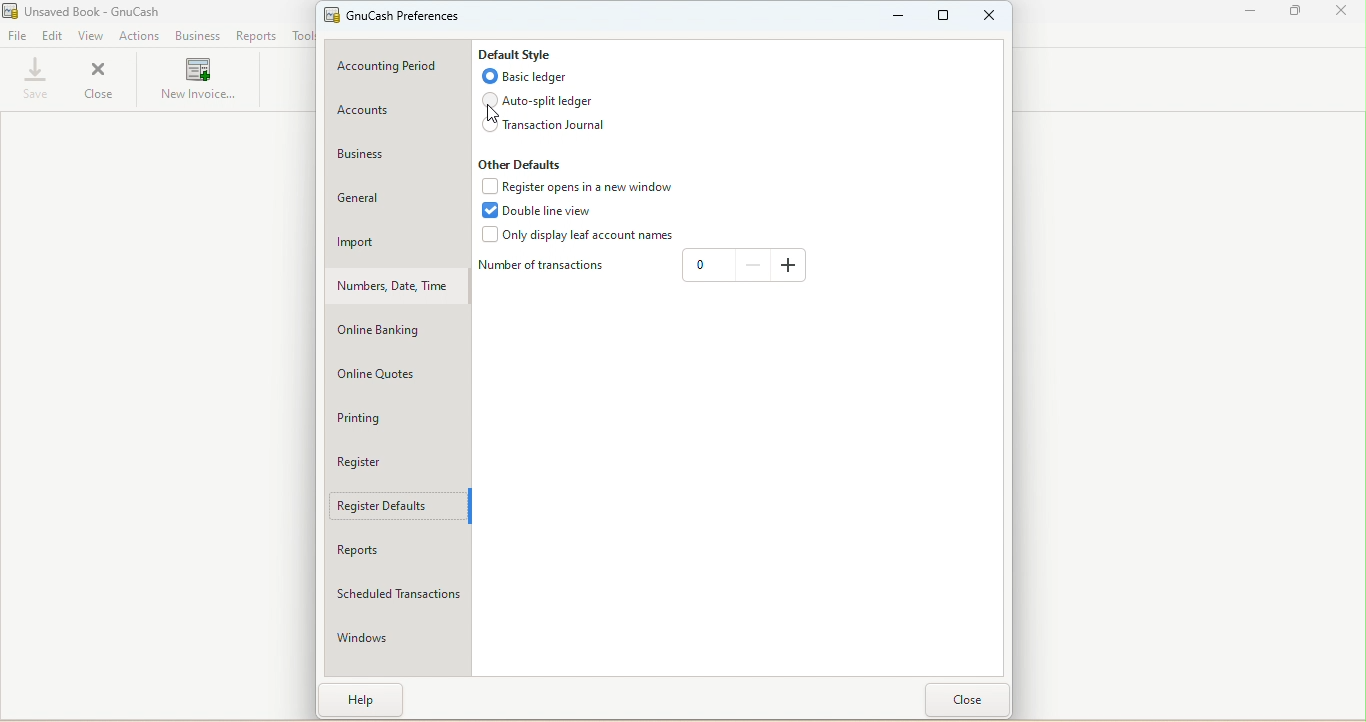  What do you see at coordinates (401, 65) in the screenshot?
I see `Accounting period` at bounding box center [401, 65].